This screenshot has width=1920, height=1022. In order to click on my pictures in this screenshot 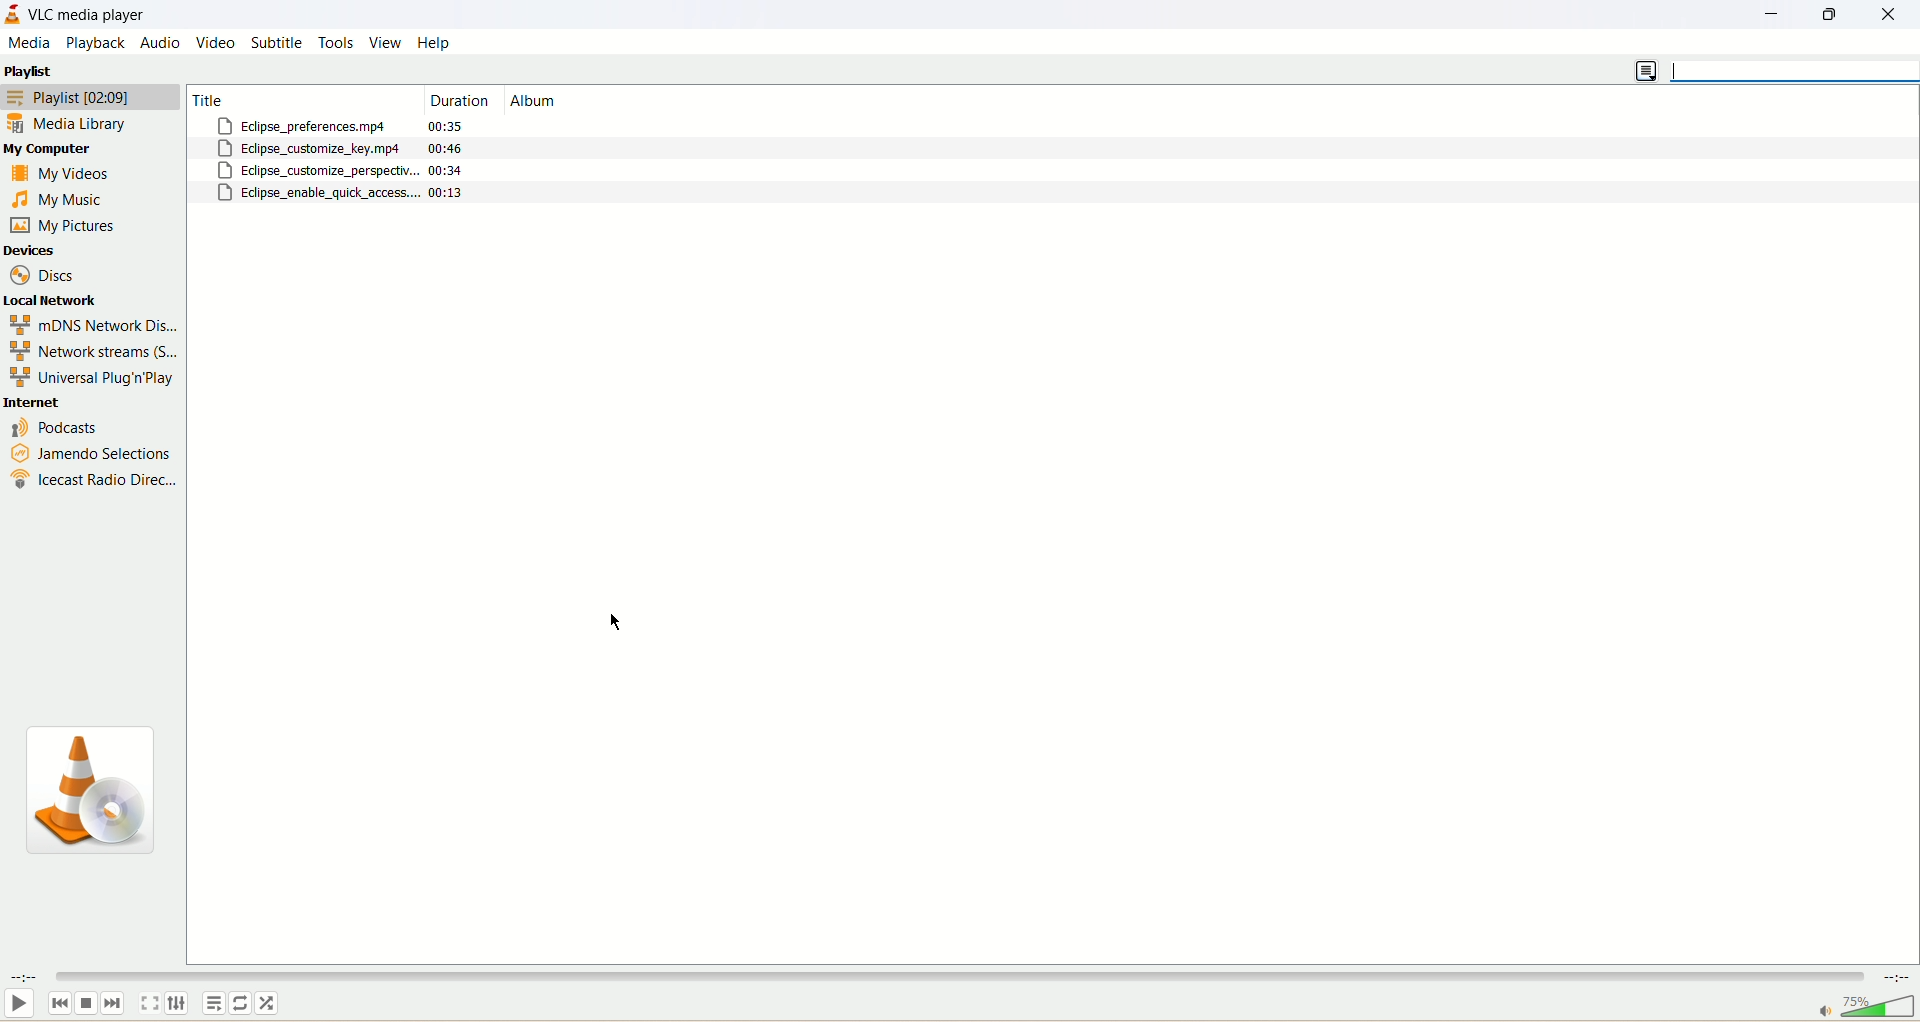, I will do `click(65, 226)`.